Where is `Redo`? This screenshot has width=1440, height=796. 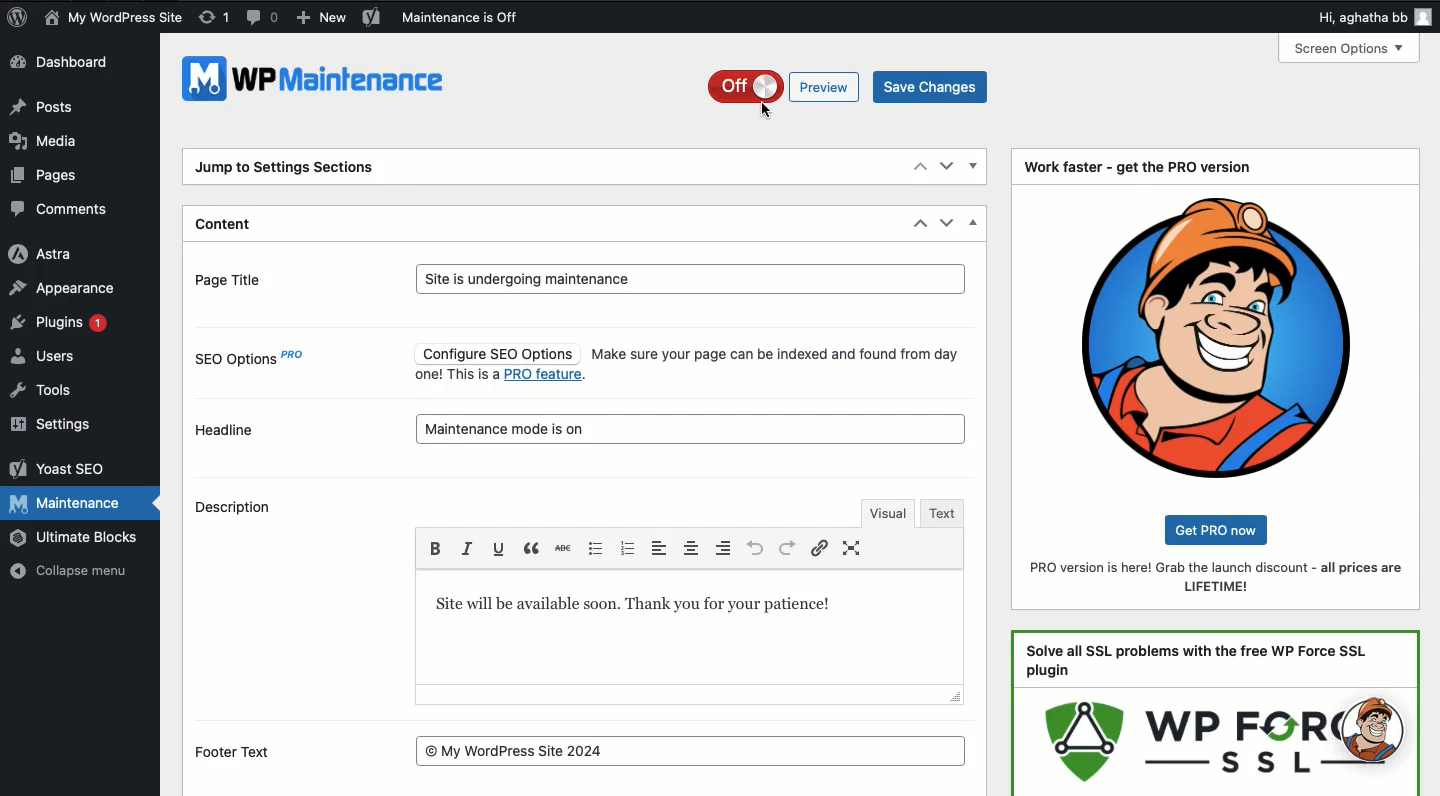
Redo is located at coordinates (787, 547).